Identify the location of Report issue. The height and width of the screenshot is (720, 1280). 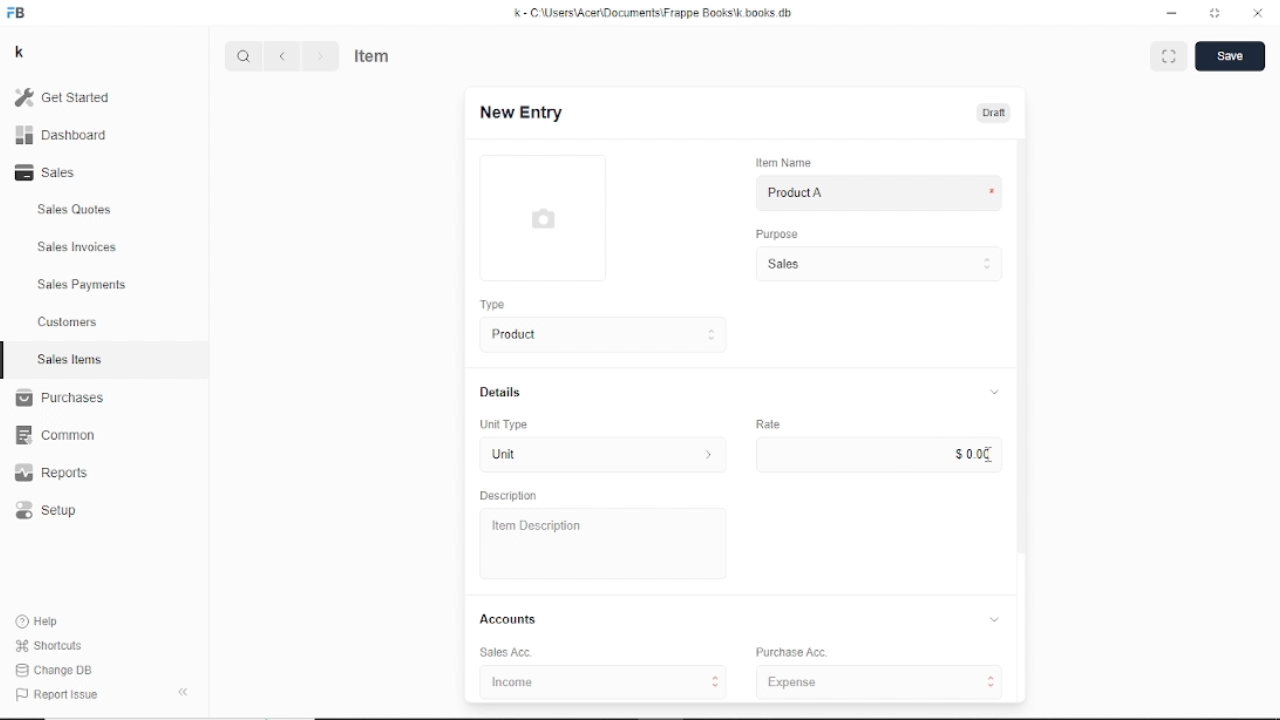
(54, 693).